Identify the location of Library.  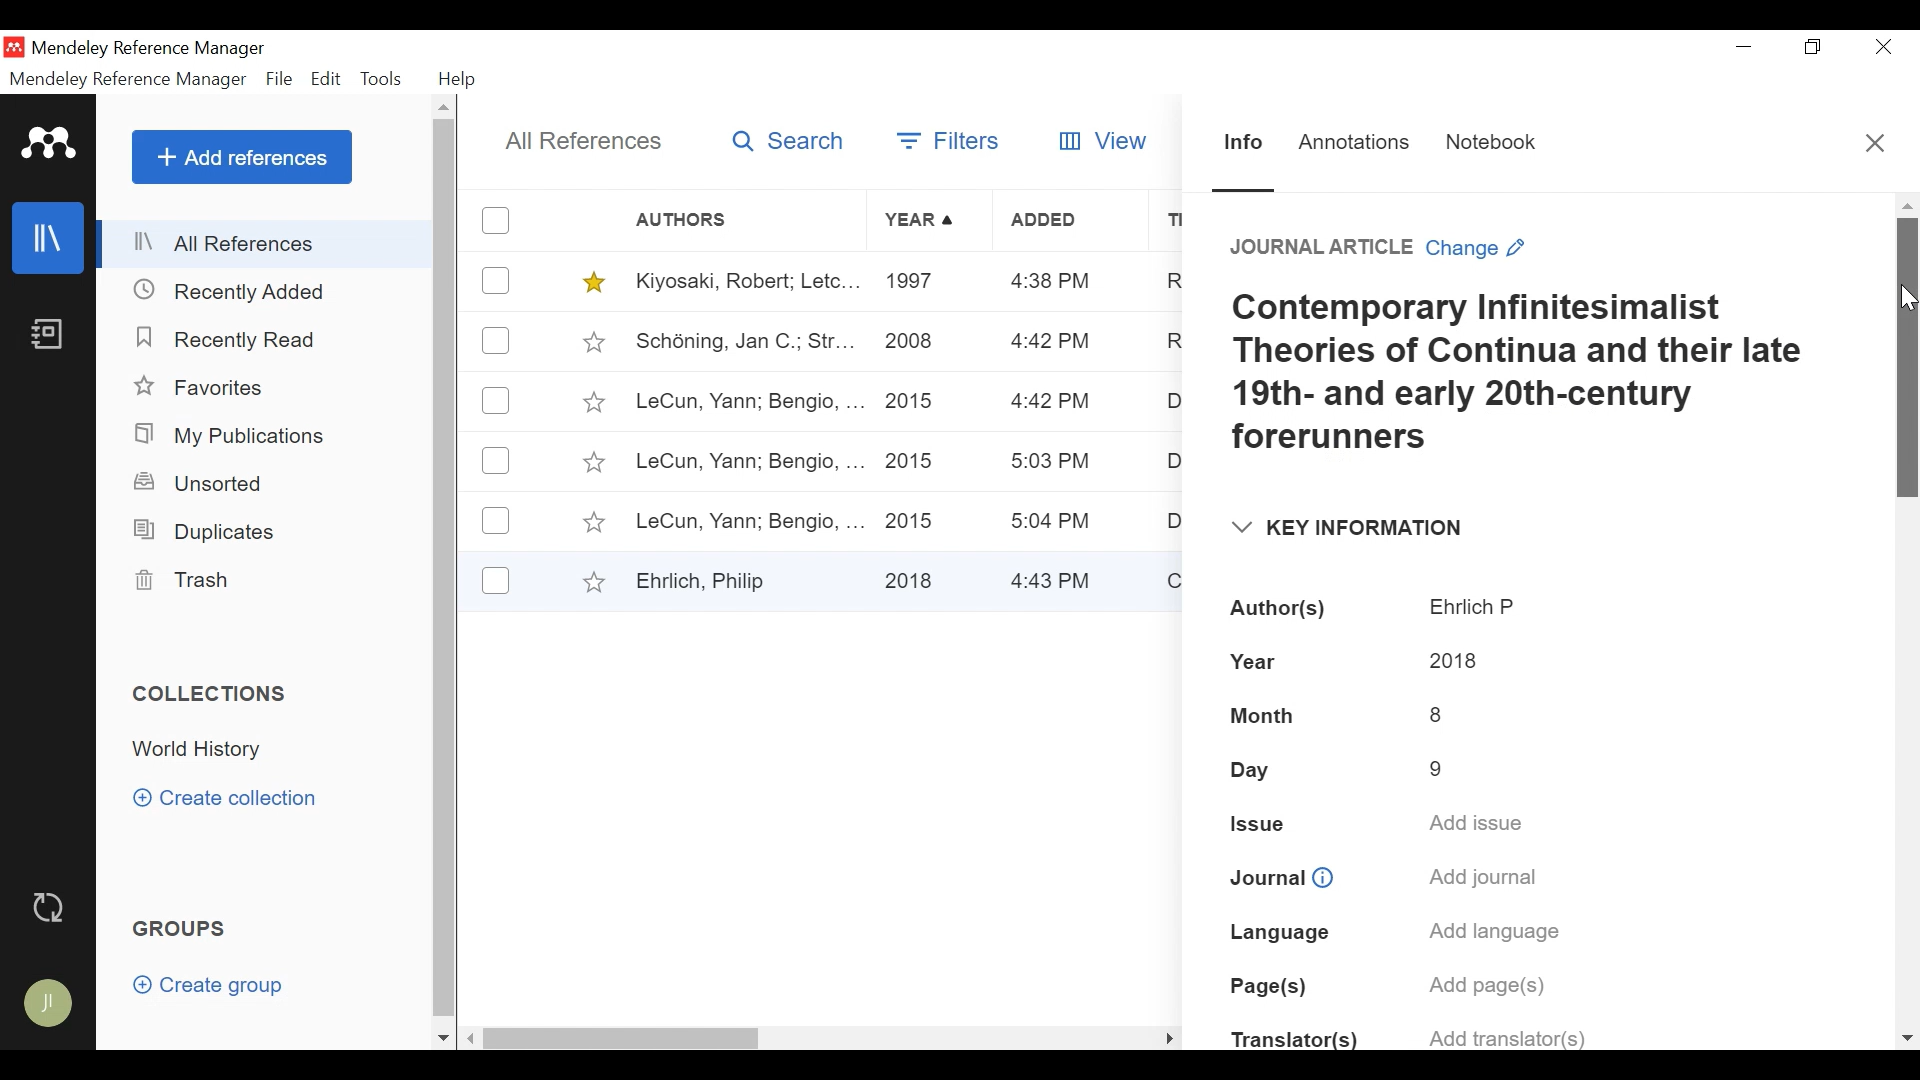
(45, 238).